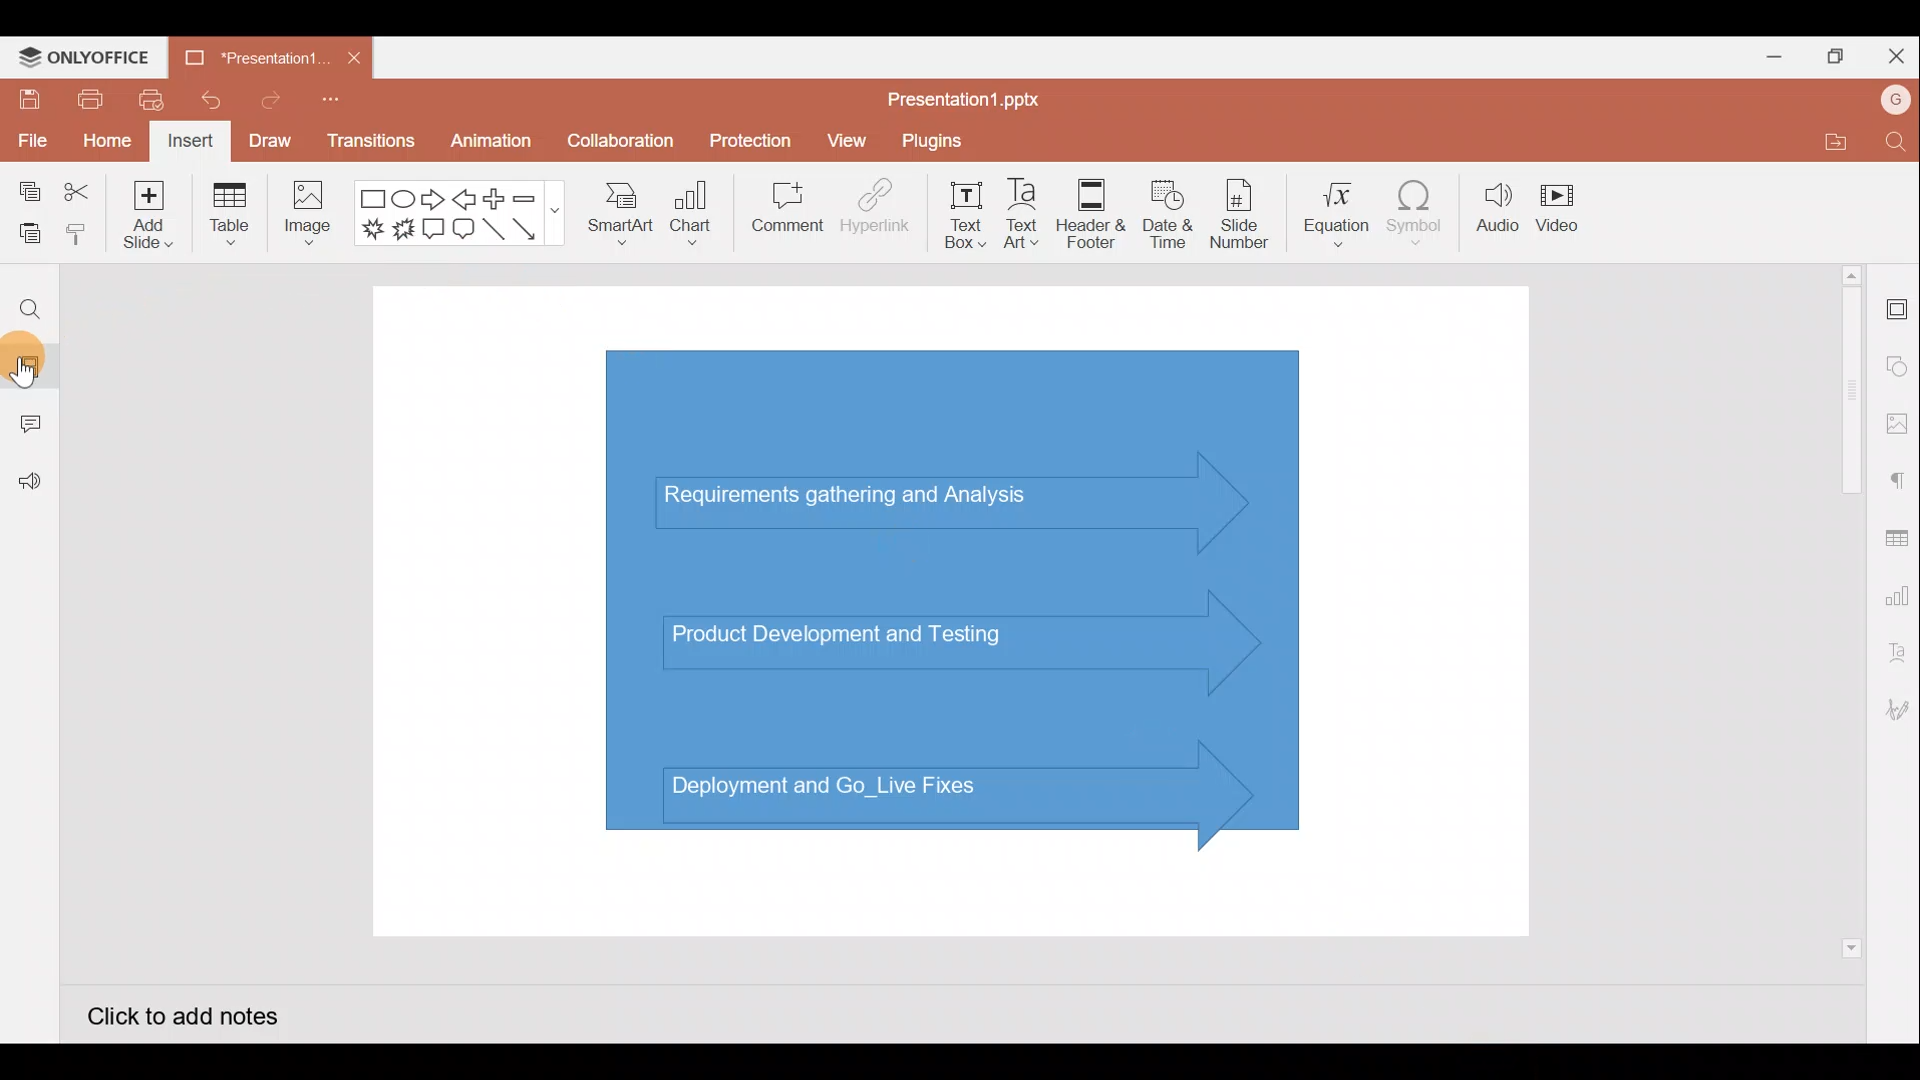  Describe the element at coordinates (83, 100) in the screenshot. I see `Print file` at that location.